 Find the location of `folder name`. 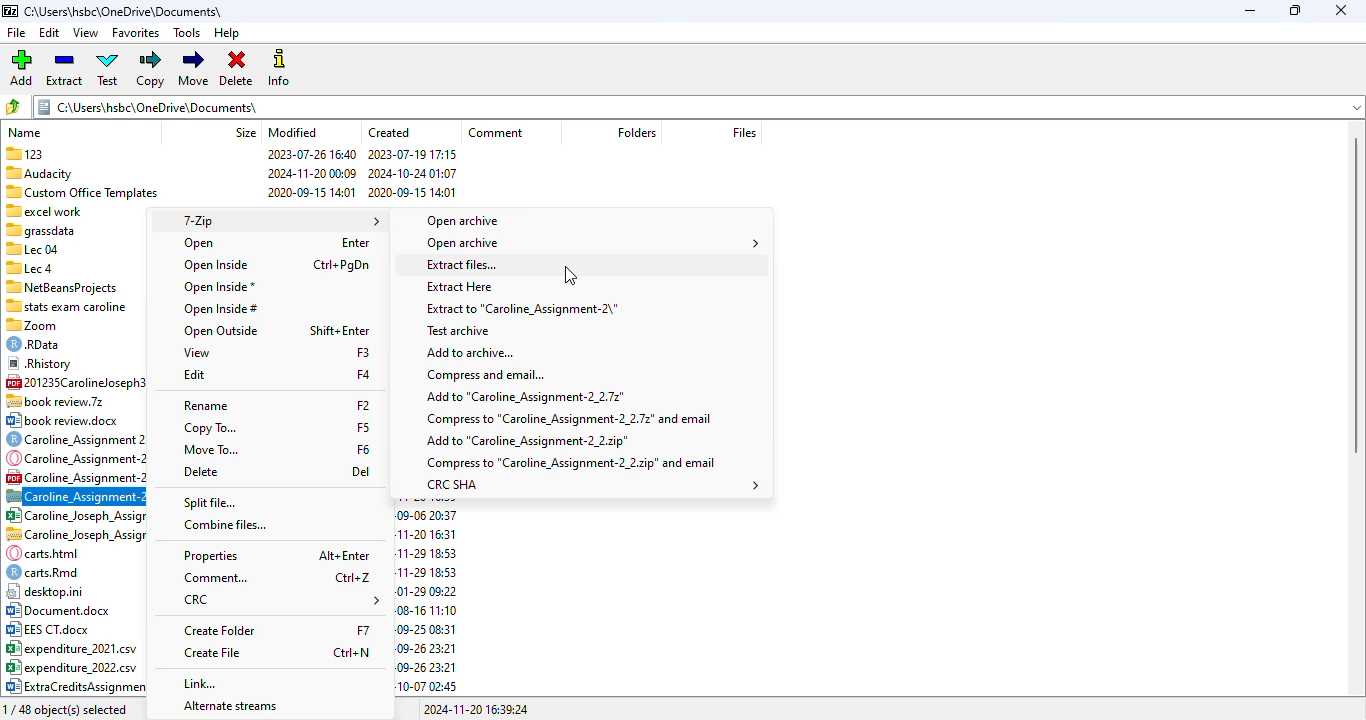

folder name is located at coordinates (123, 11).